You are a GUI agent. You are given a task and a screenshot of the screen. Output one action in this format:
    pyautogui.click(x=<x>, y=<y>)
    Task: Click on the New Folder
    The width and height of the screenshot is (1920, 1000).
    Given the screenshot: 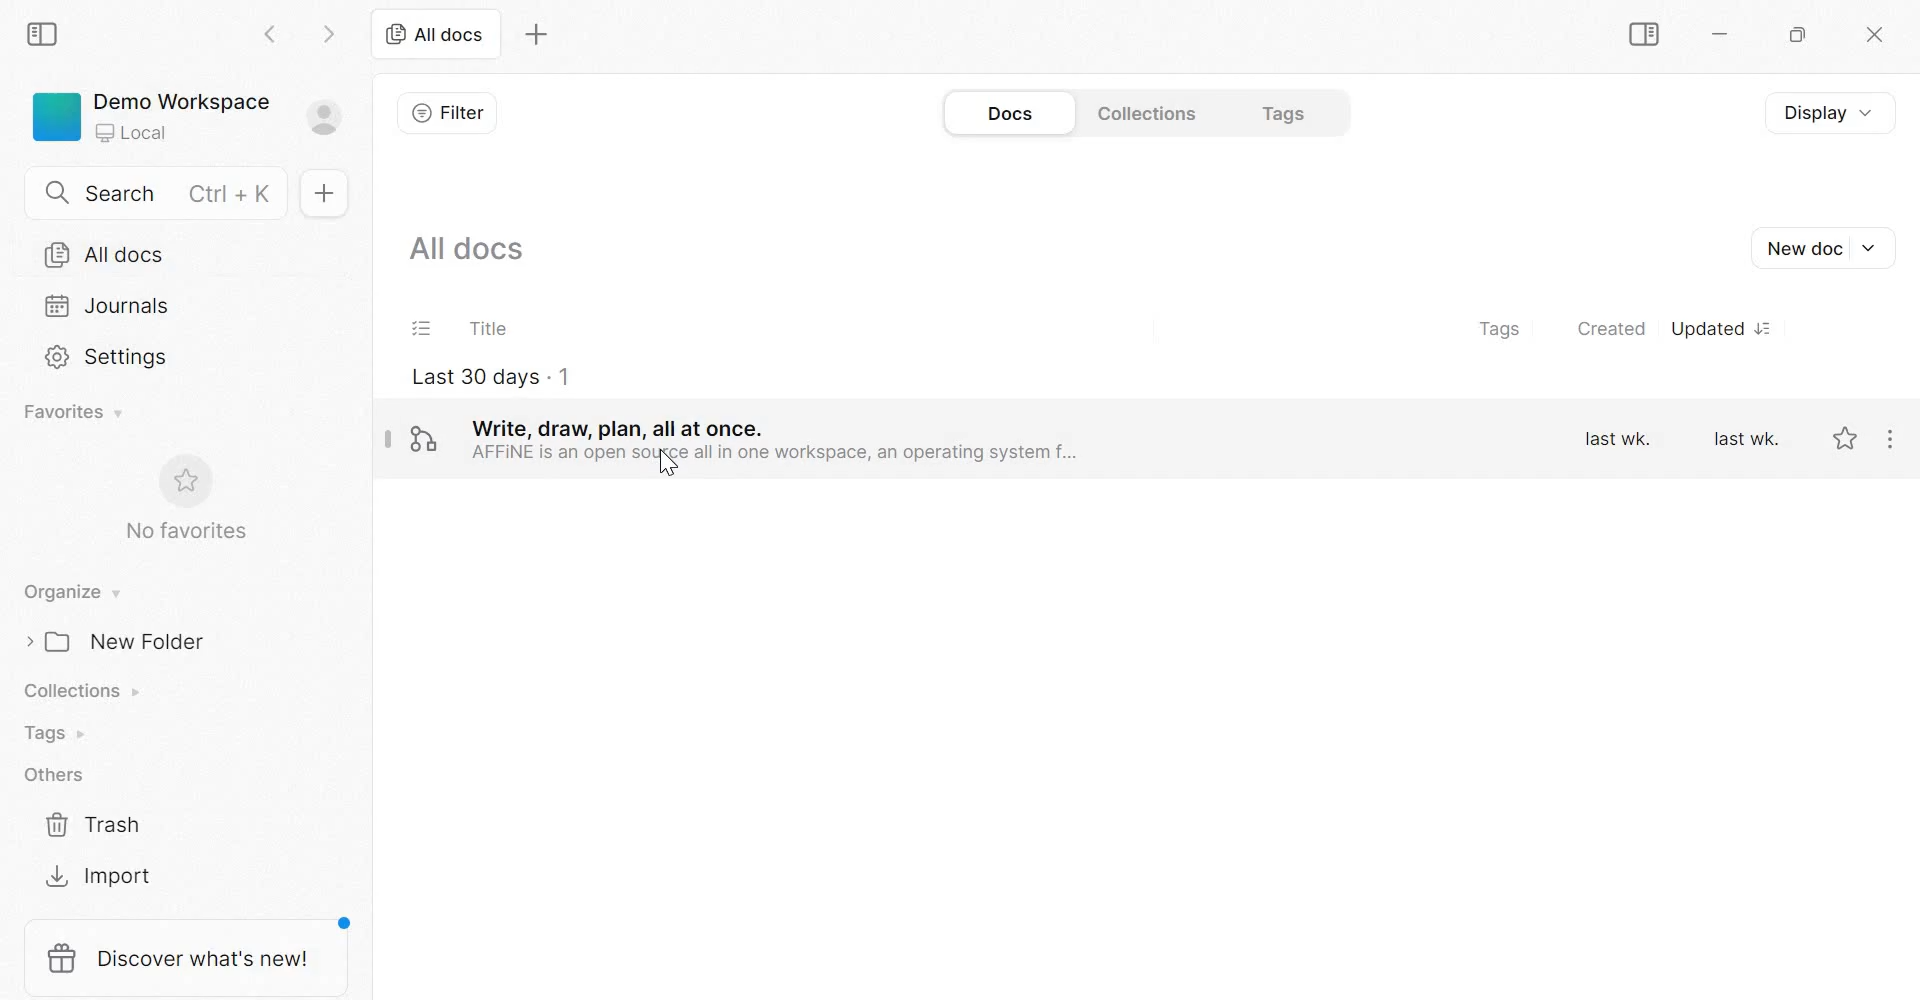 What is the action you would take?
    pyautogui.click(x=124, y=641)
    